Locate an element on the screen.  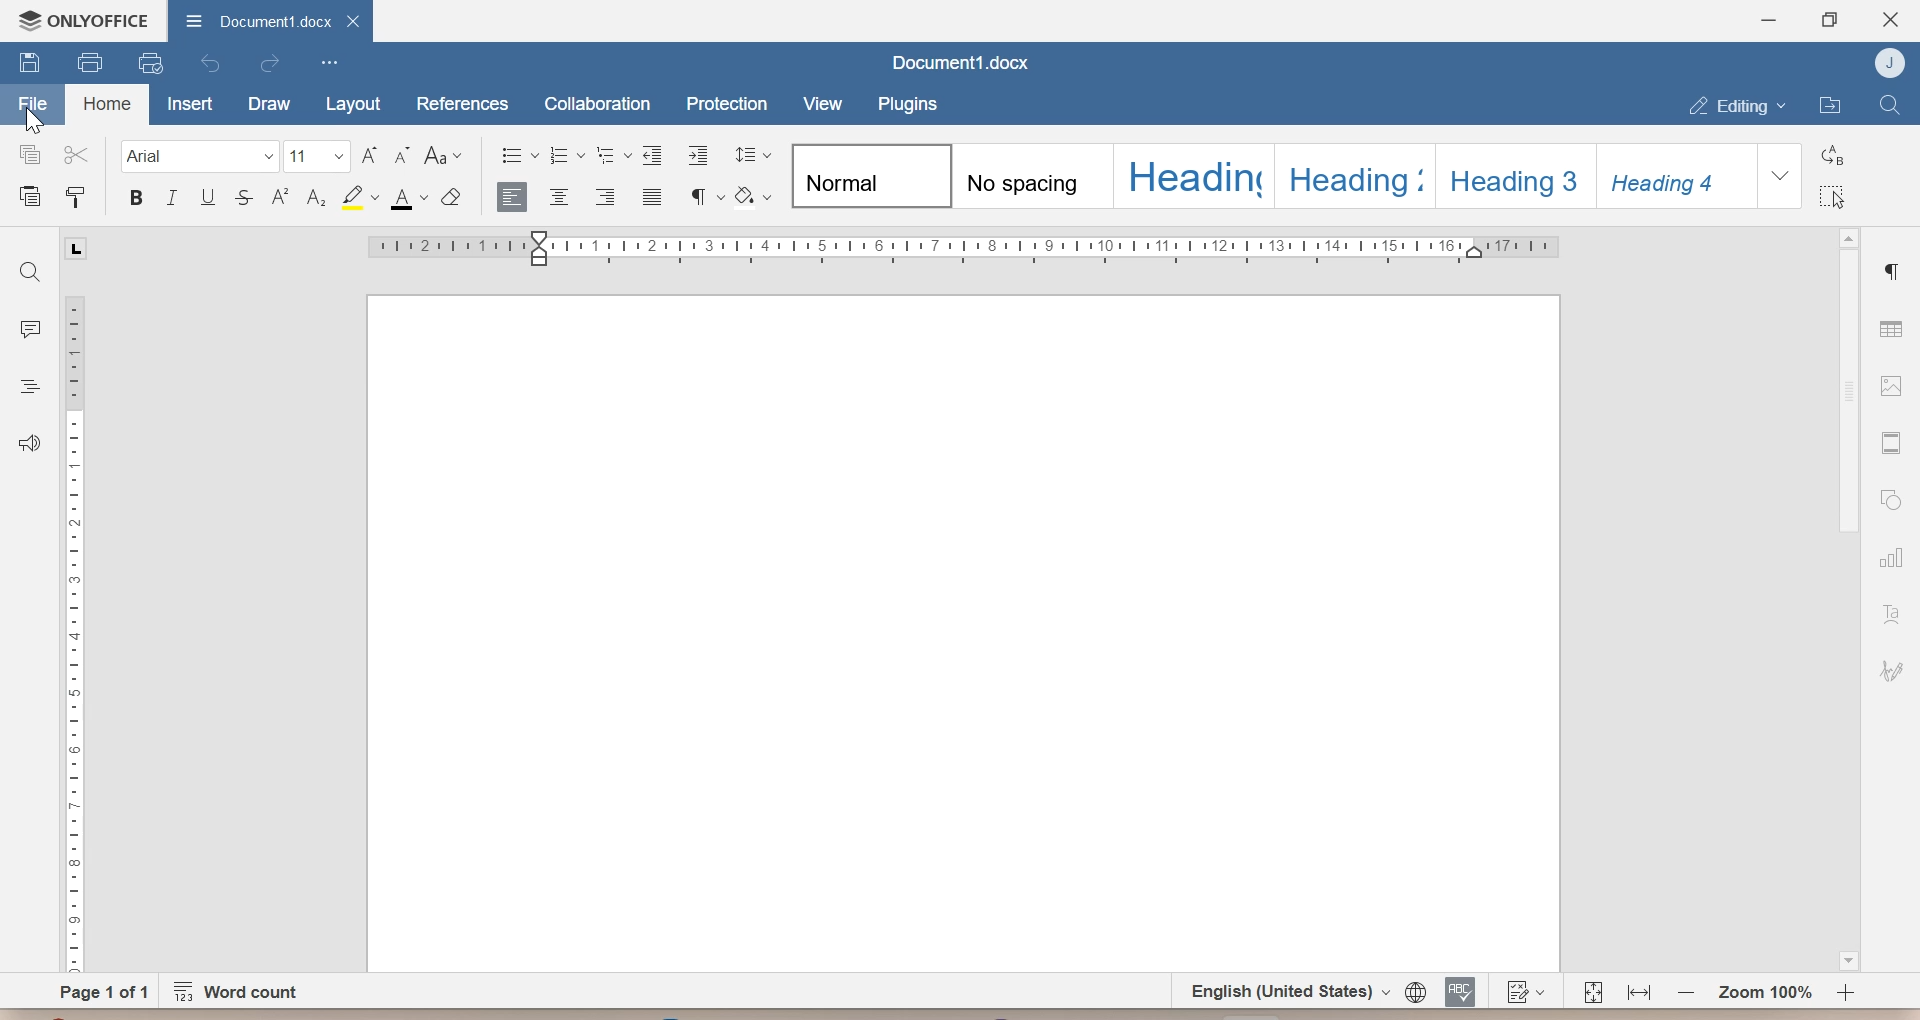
Superscript is located at coordinates (279, 200).